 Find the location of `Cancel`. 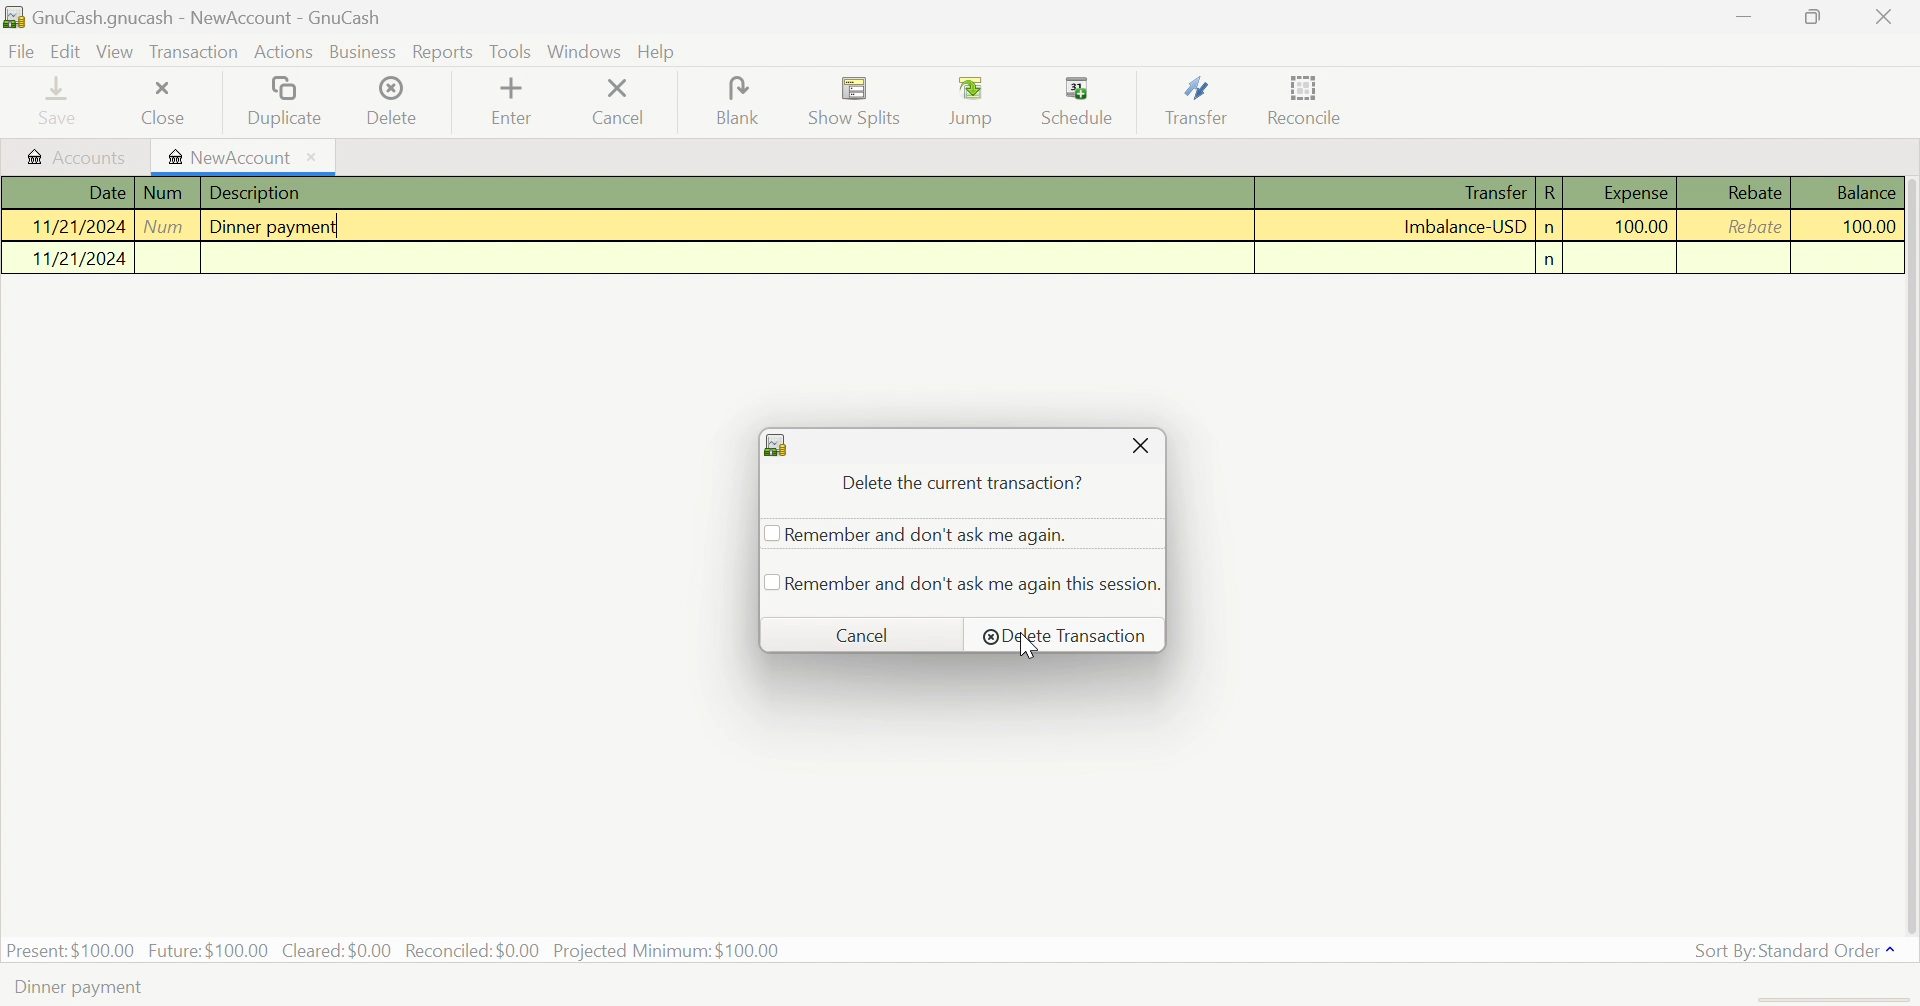

Cancel is located at coordinates (871, 634).